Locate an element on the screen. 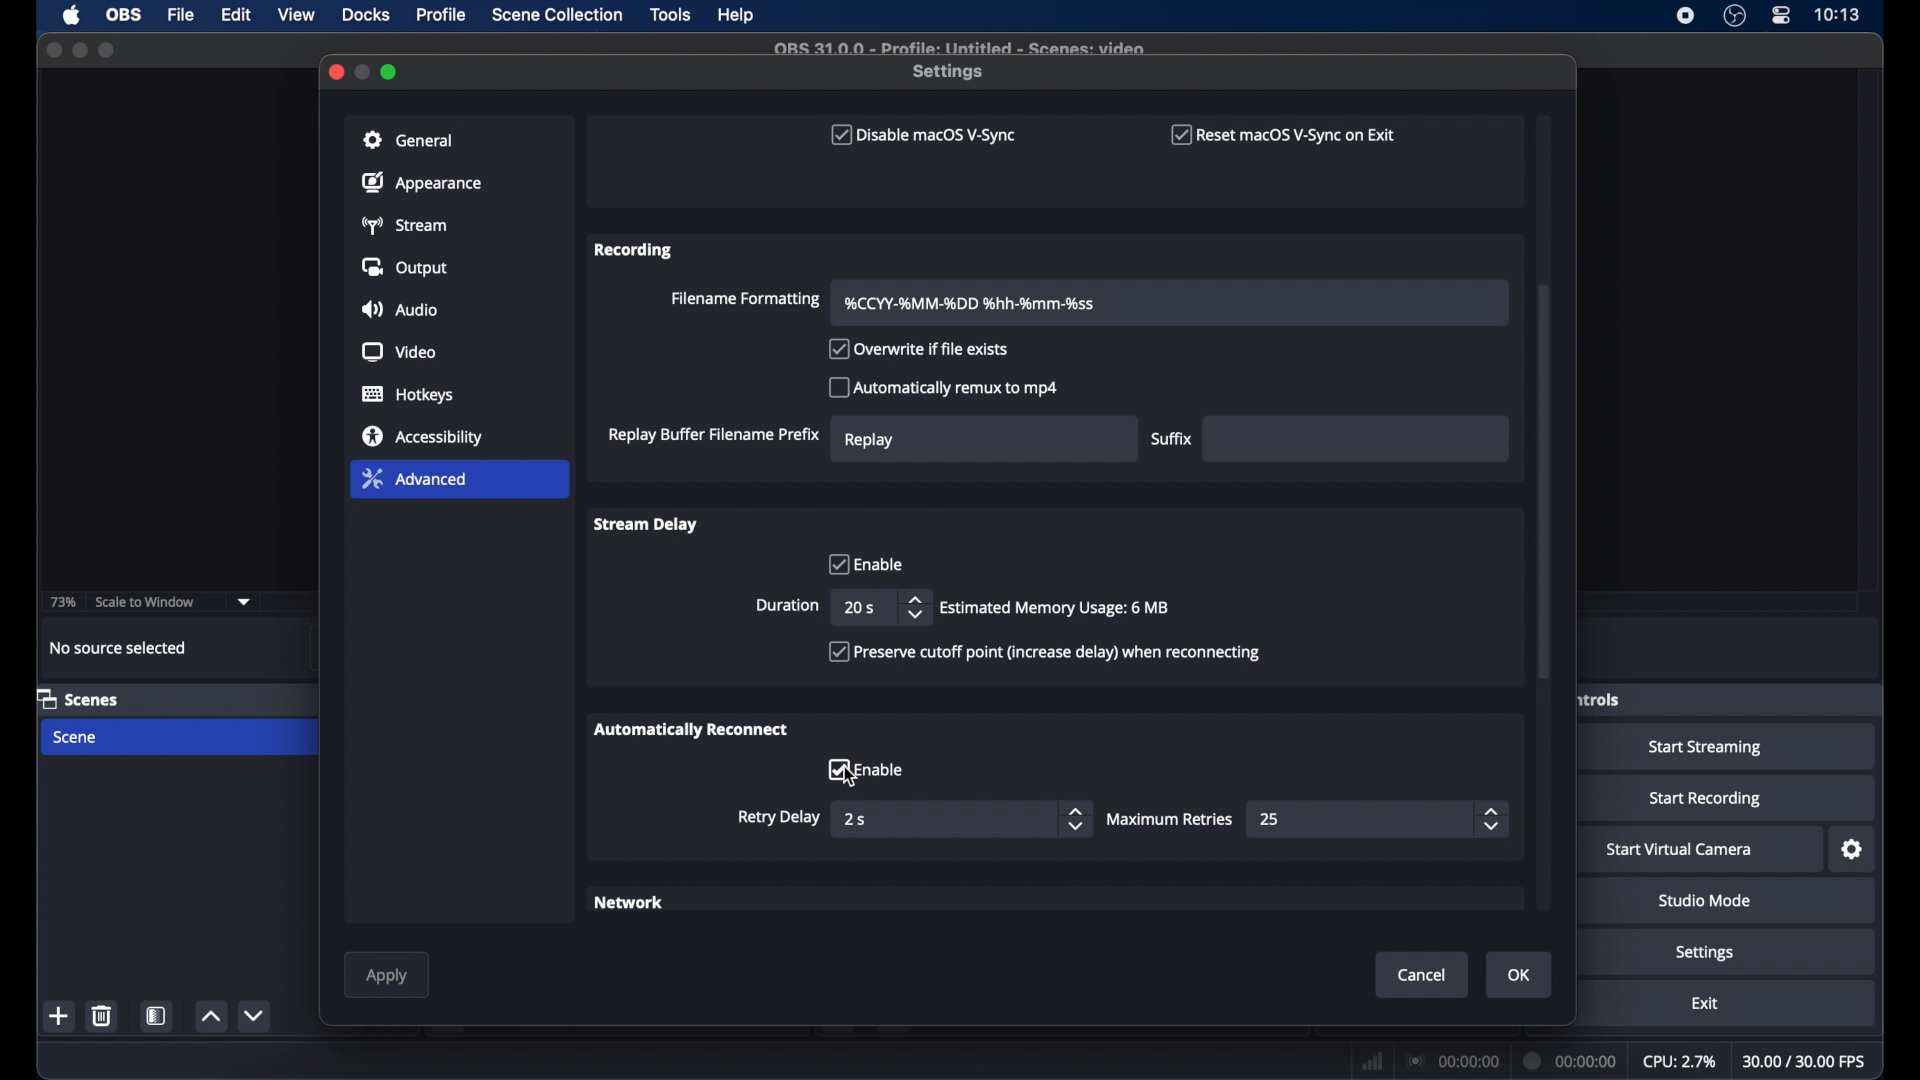 This screenshot has width=1920, height=1080. stepper buttons is located at coordinates (914, 607).